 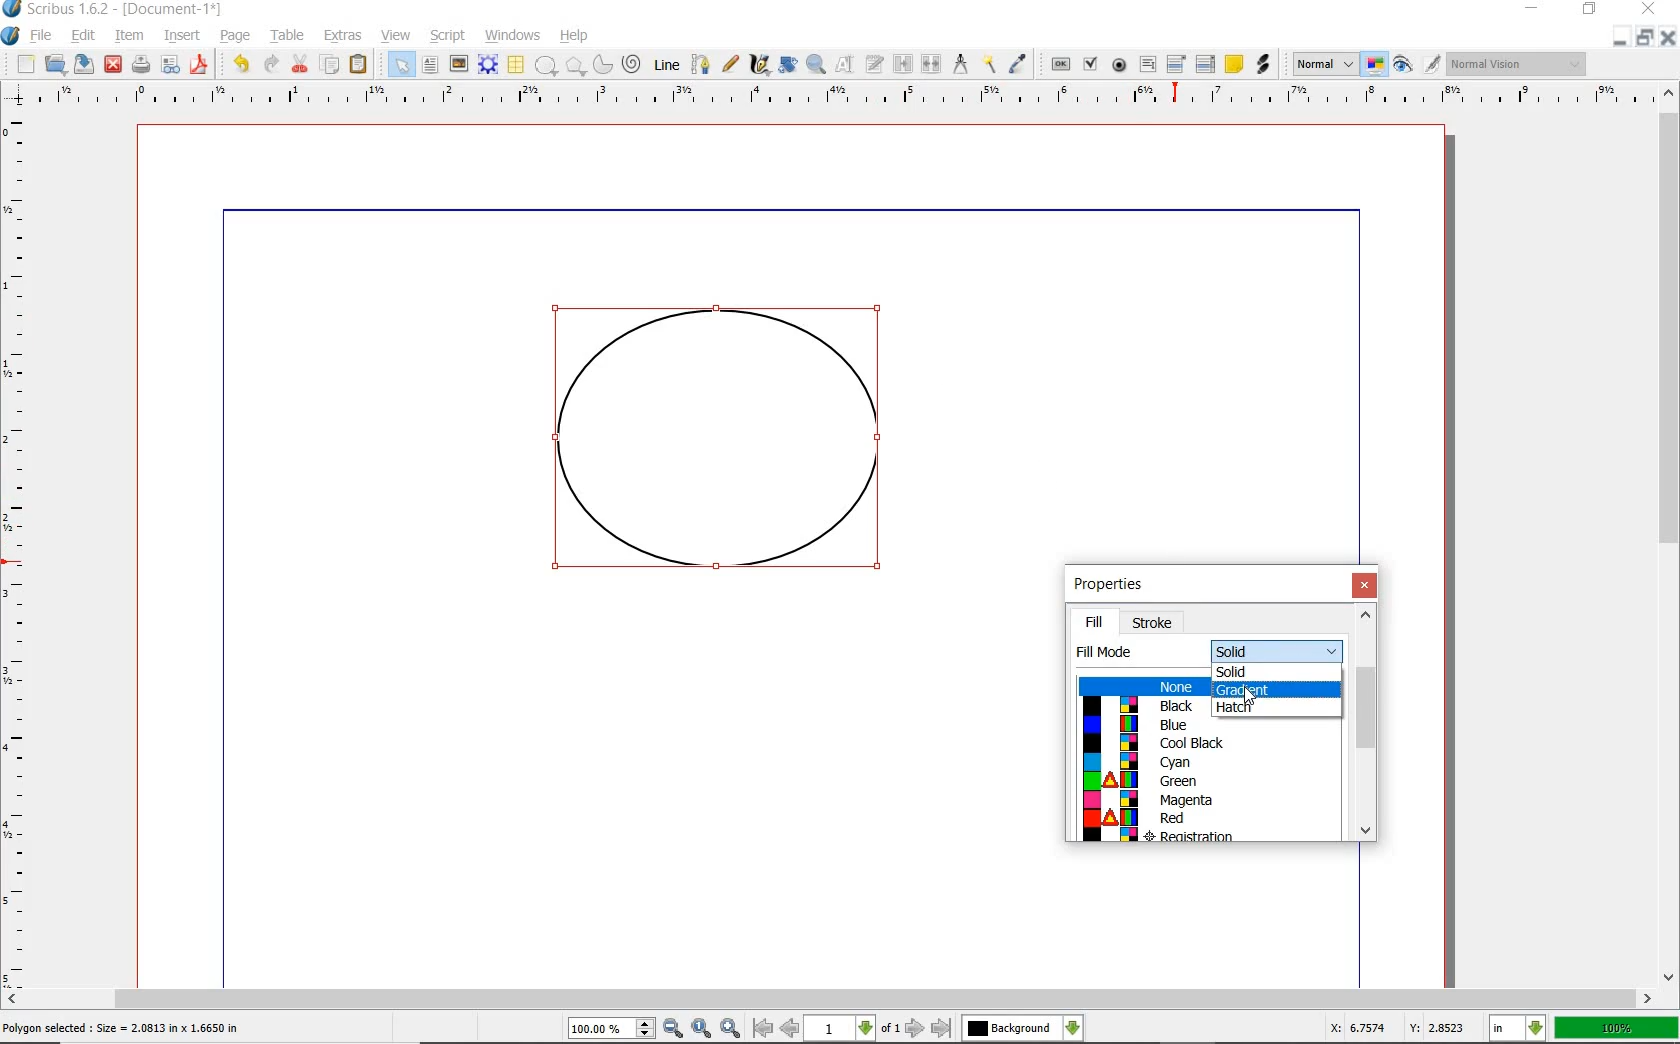 What do you see at coordinates (1120, 64) in the screenshot?
I see `PDF RADIO BUTTON` at bounding box center [1120, 64].